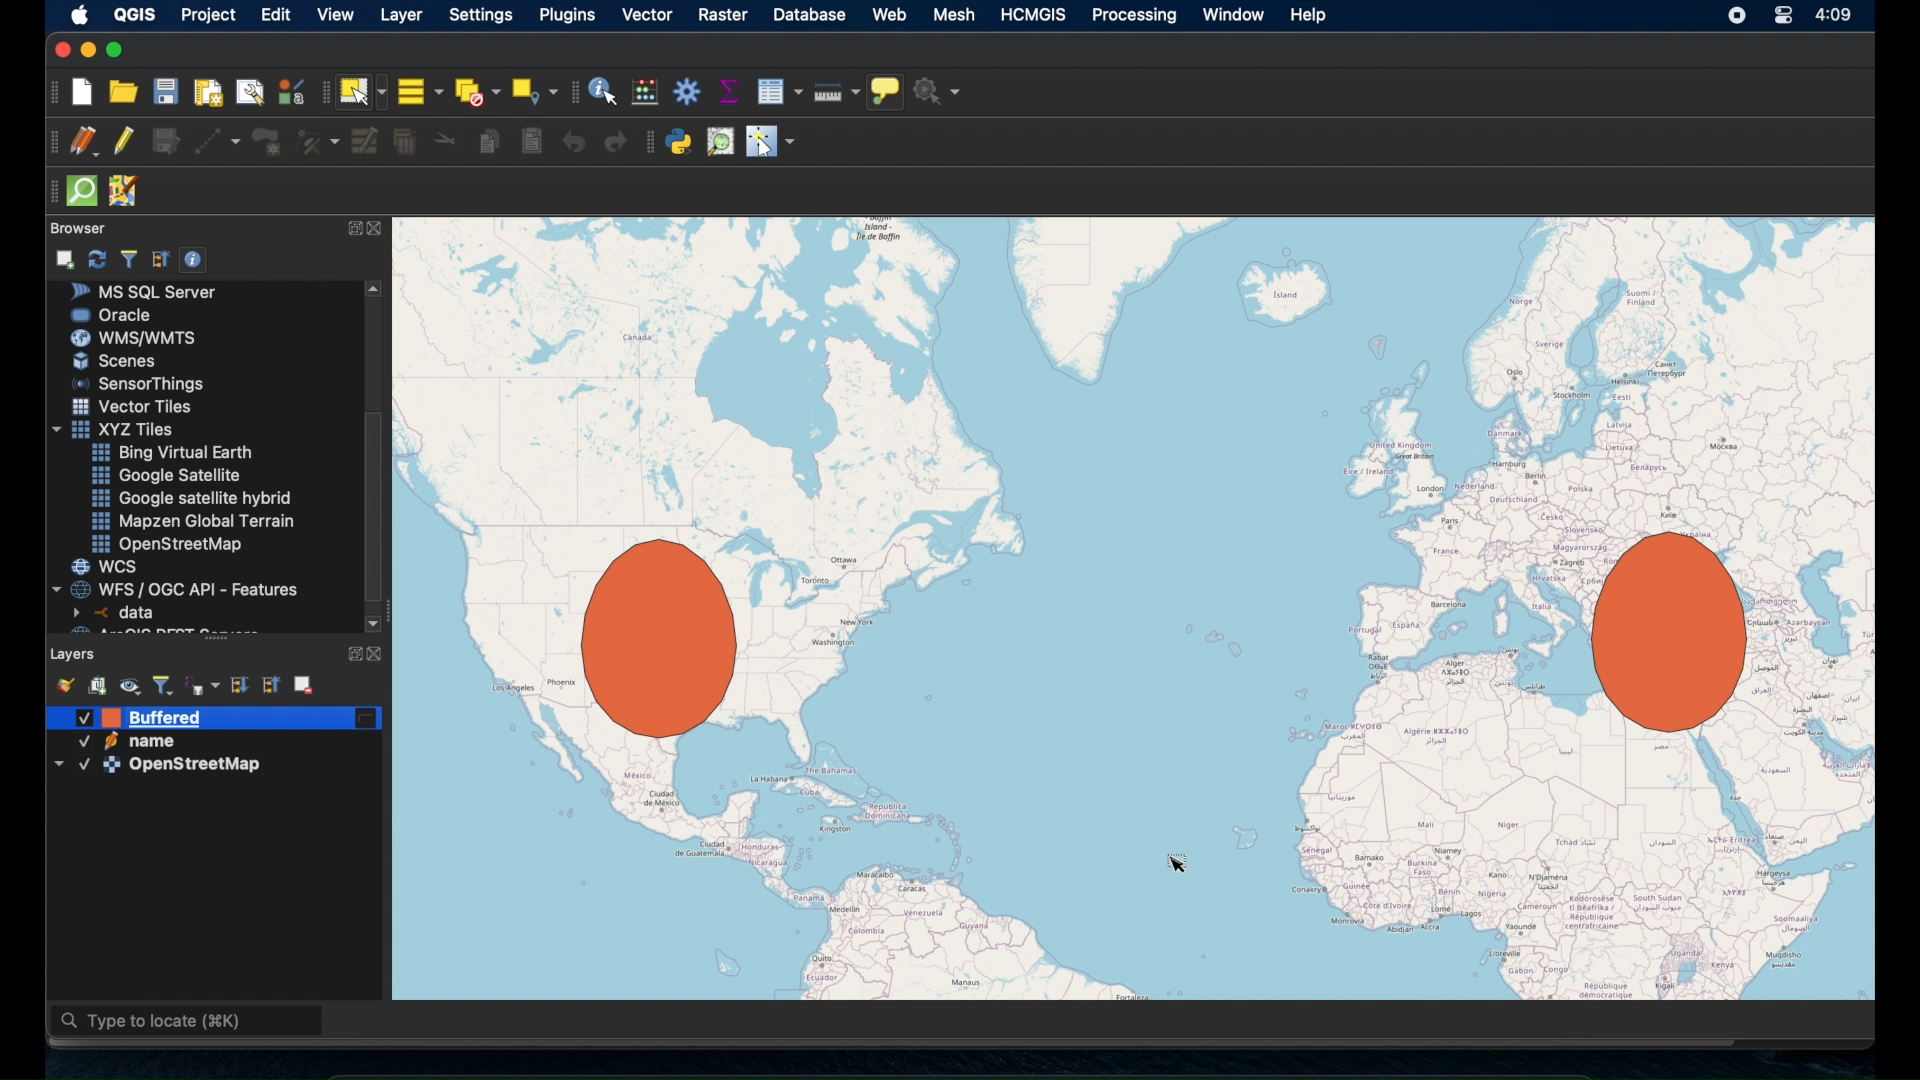  I want to click on remove layer/group, so click(305, 684).